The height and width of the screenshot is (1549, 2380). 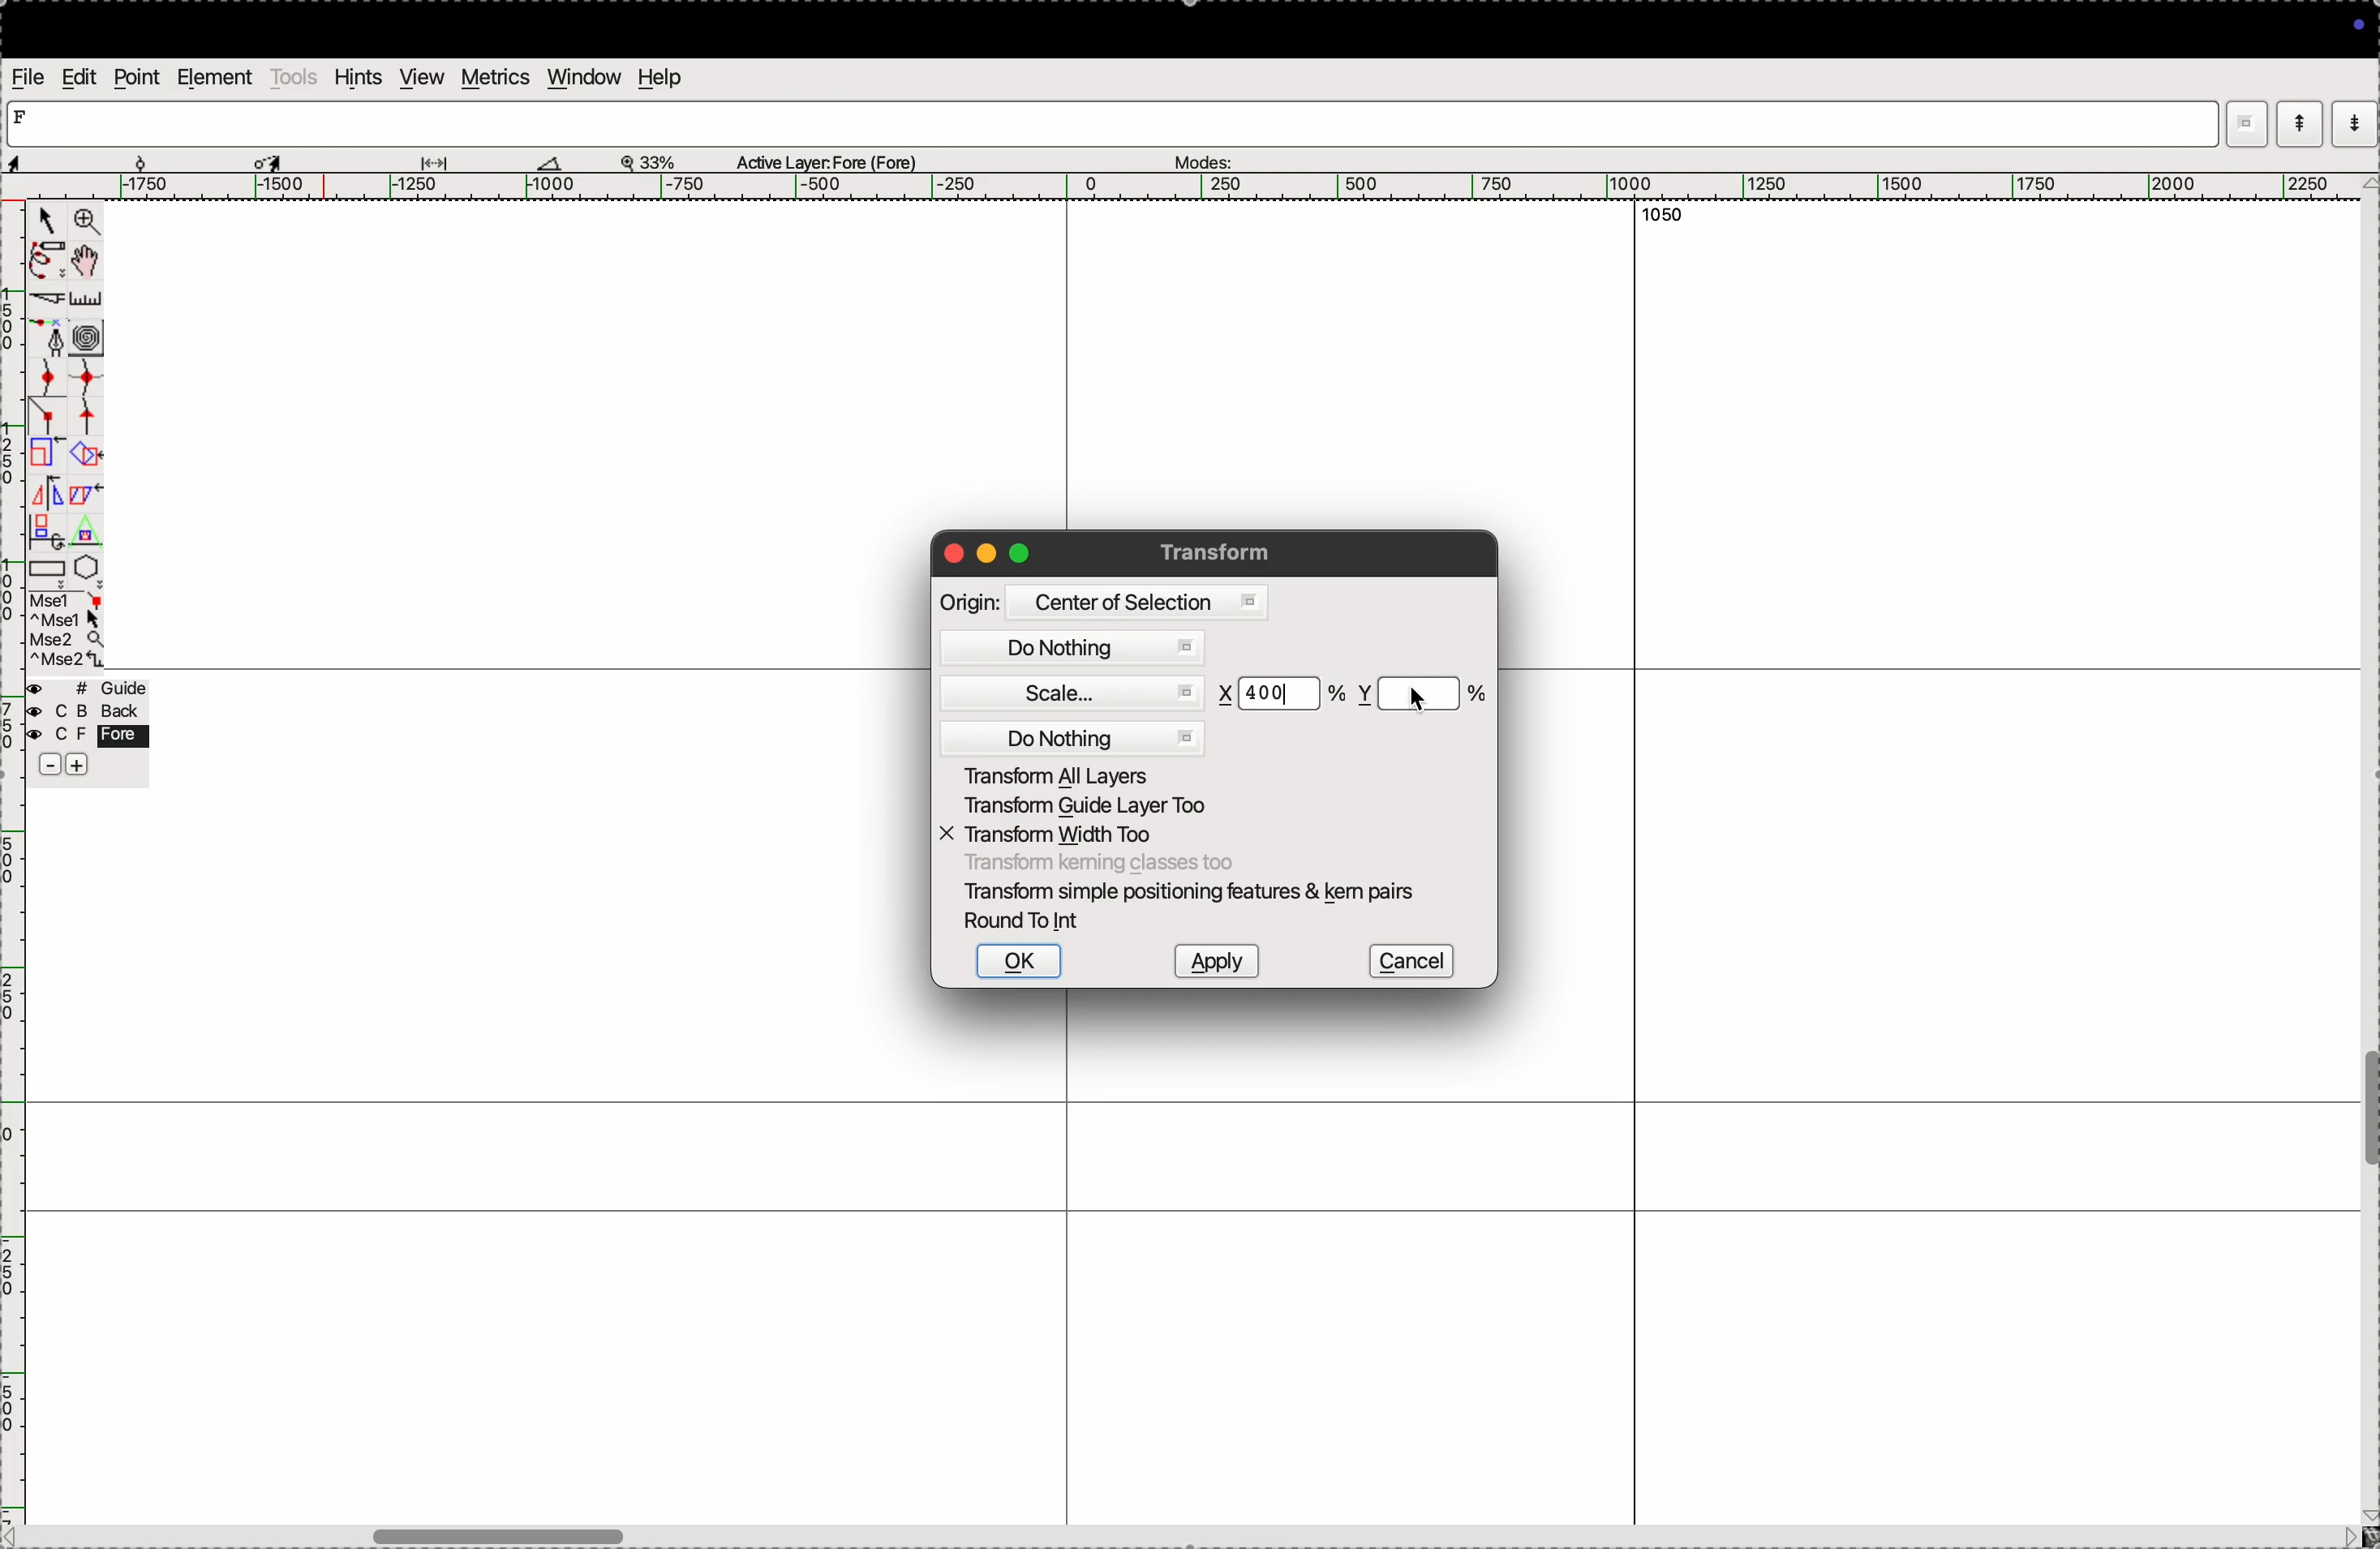 What do you see at coordinates (44, 222) in the screenshot?
I see `cursor` at bounding box center [44, 222].